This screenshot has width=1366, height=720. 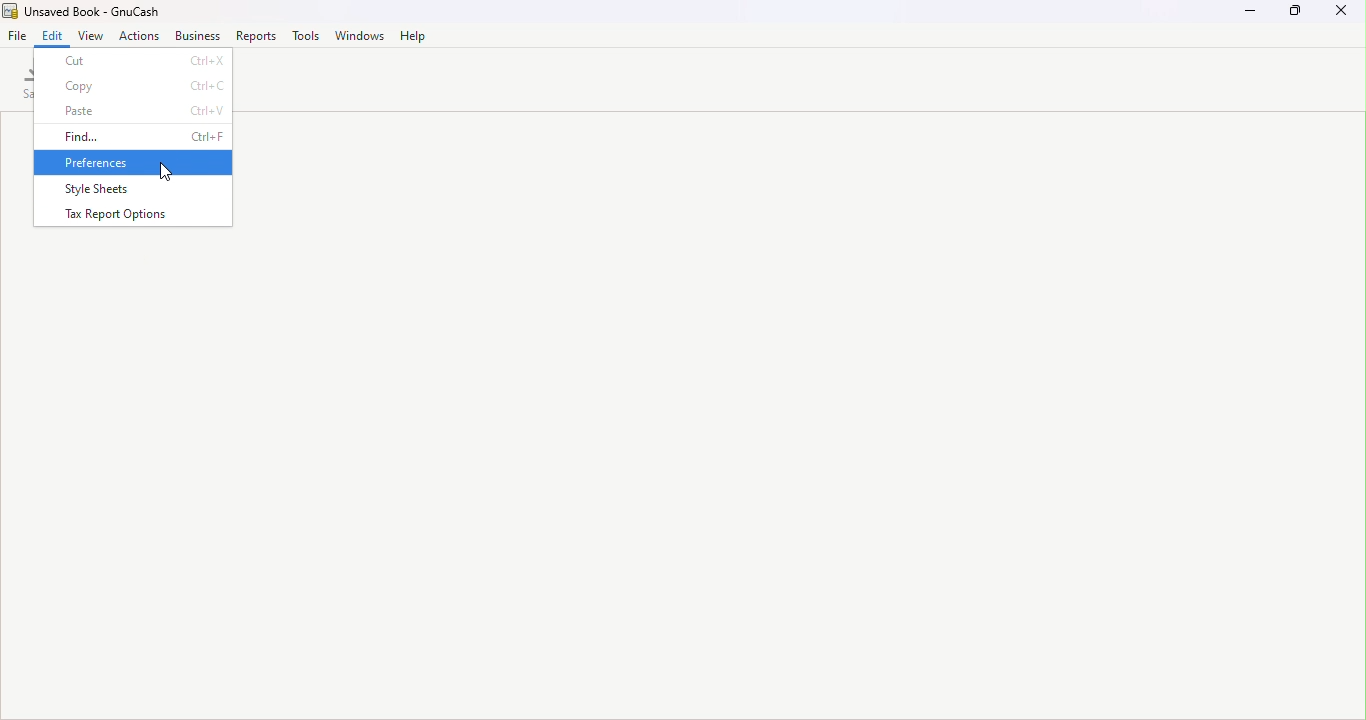 What do you see at coordinates (17, 36) in the screenshot?
I see `File` at bounding box center [17, 36].